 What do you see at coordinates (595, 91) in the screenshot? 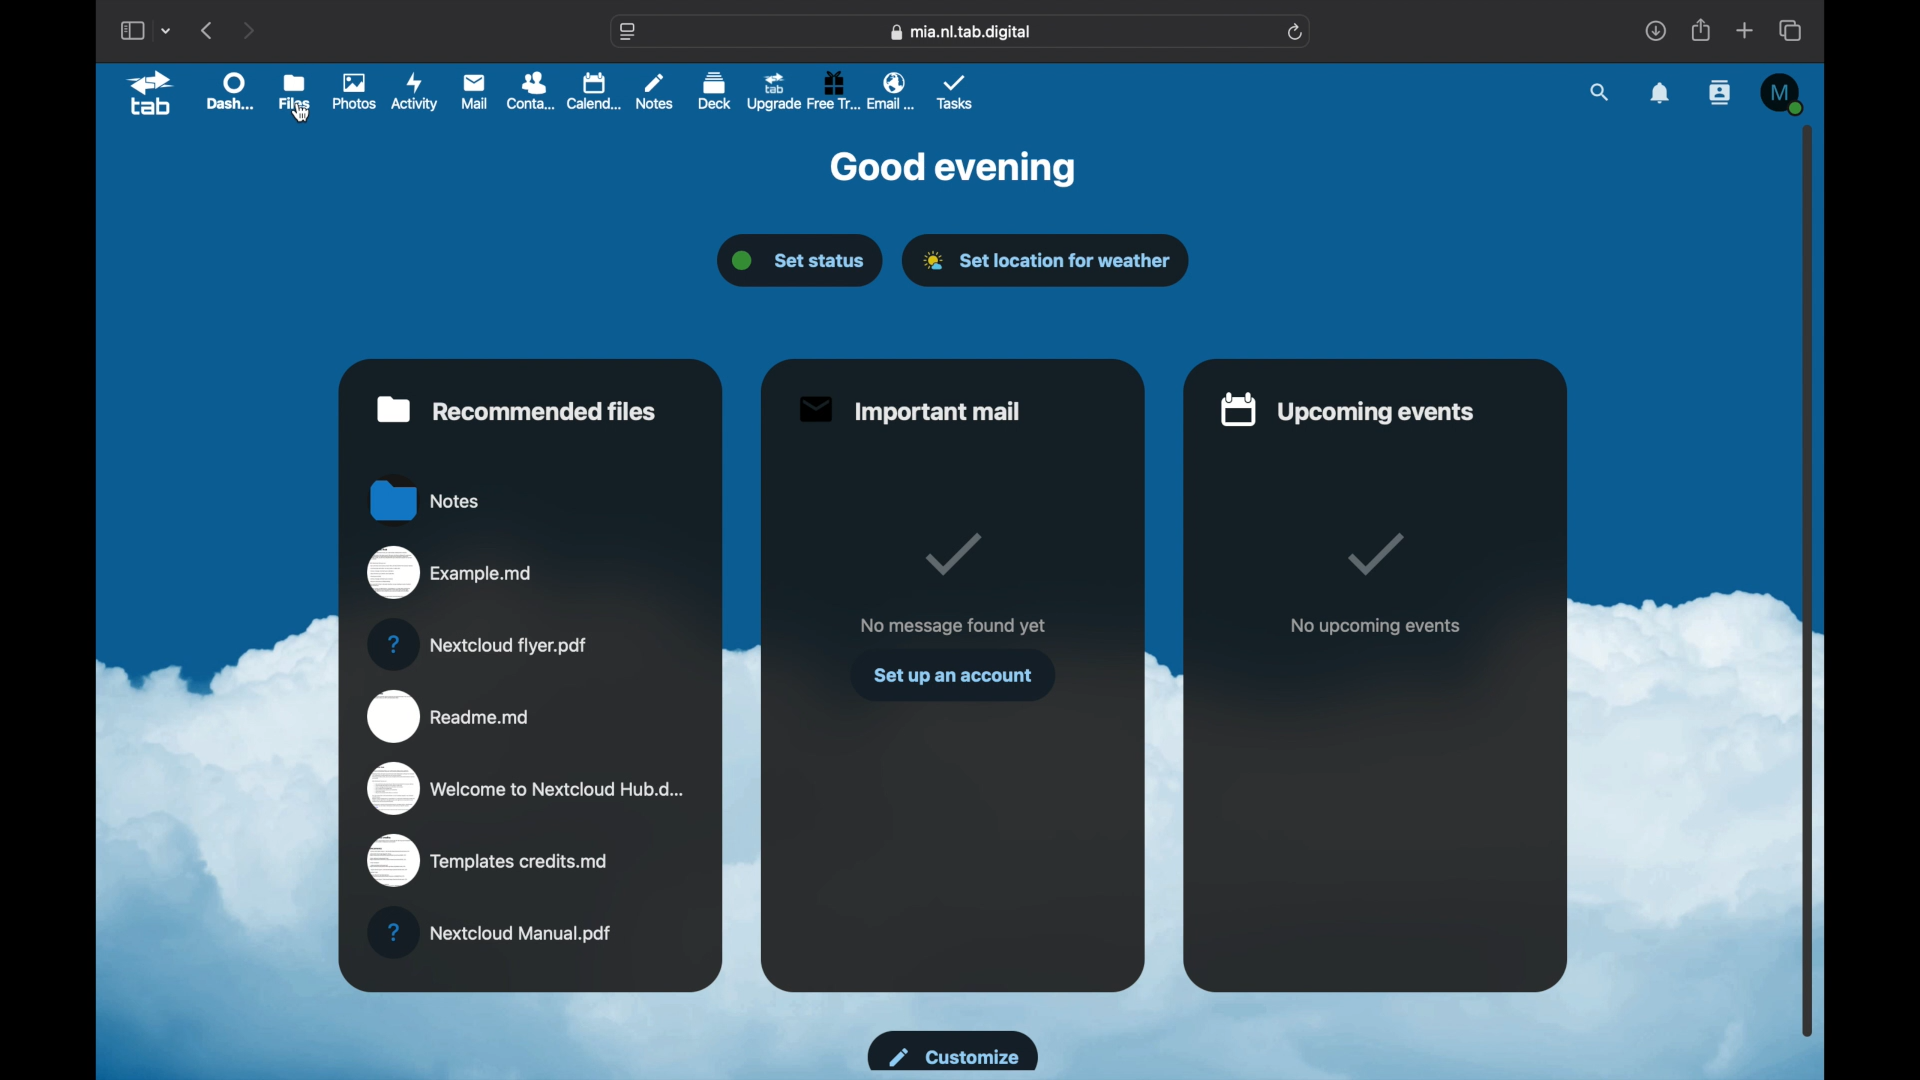
I see `calendar` at bounding box center [595, 91].